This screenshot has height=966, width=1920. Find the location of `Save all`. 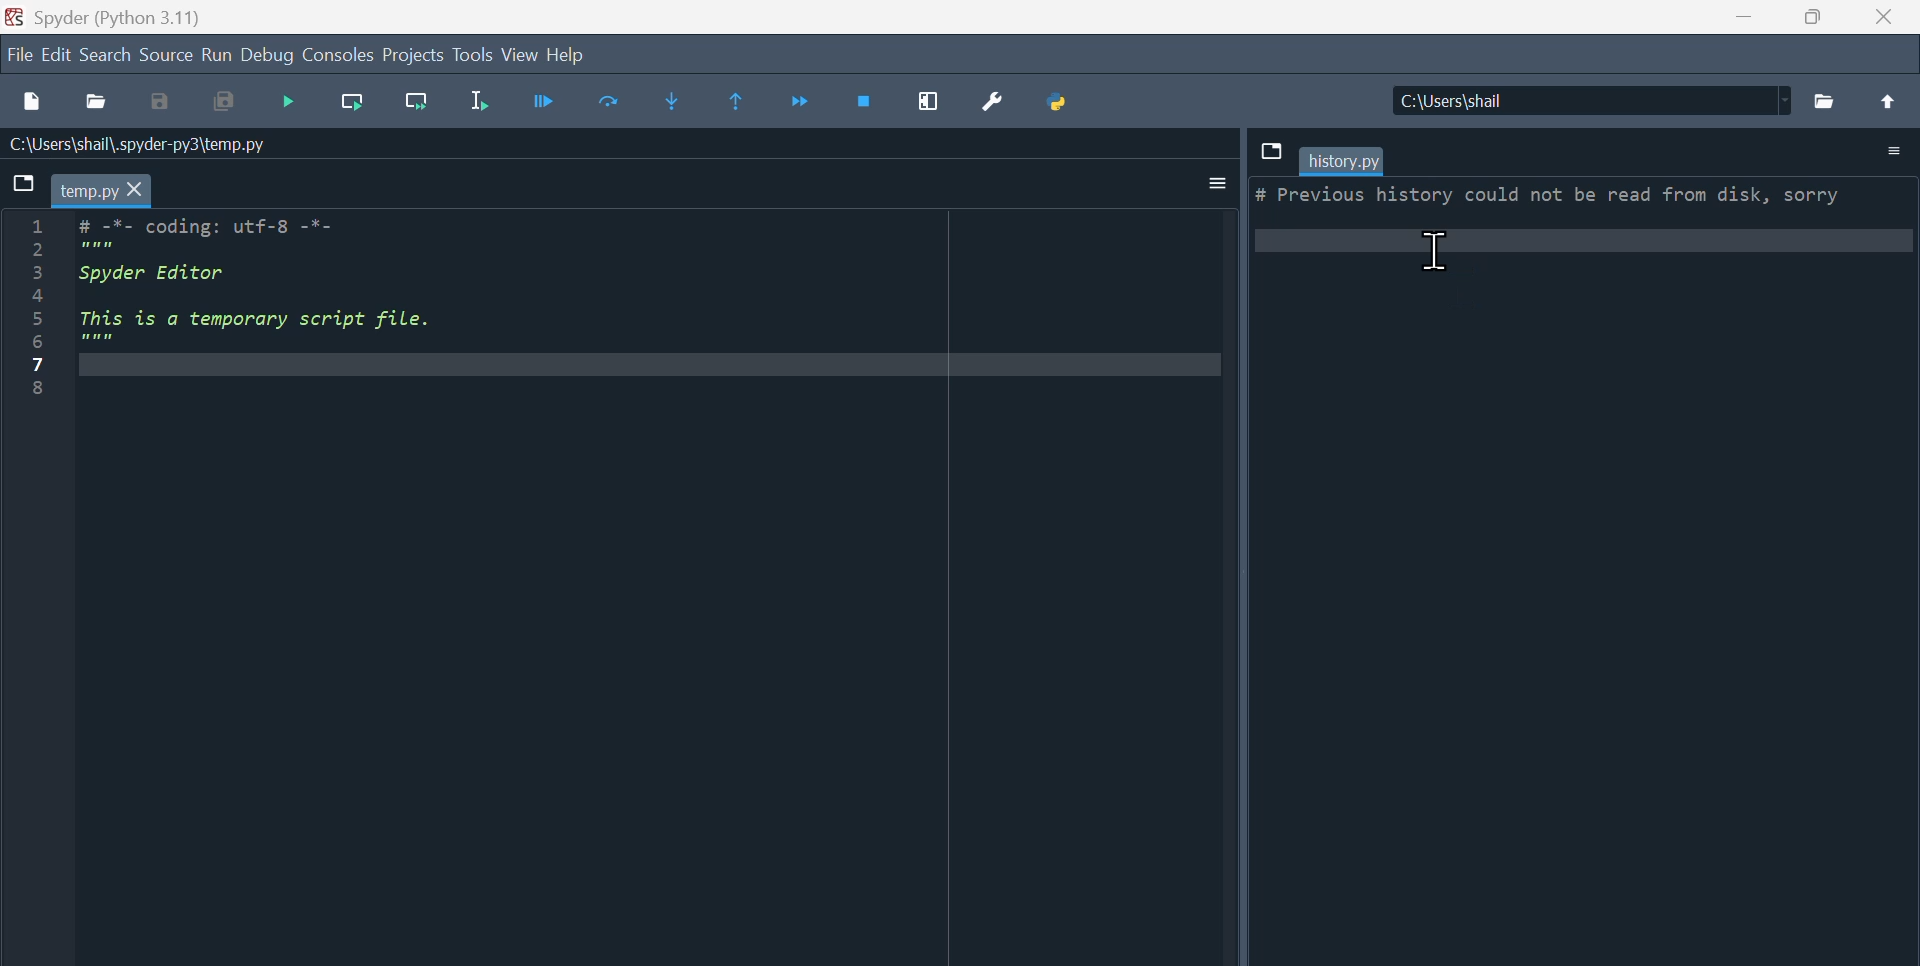

Save all is located at coordinates (219, 103).